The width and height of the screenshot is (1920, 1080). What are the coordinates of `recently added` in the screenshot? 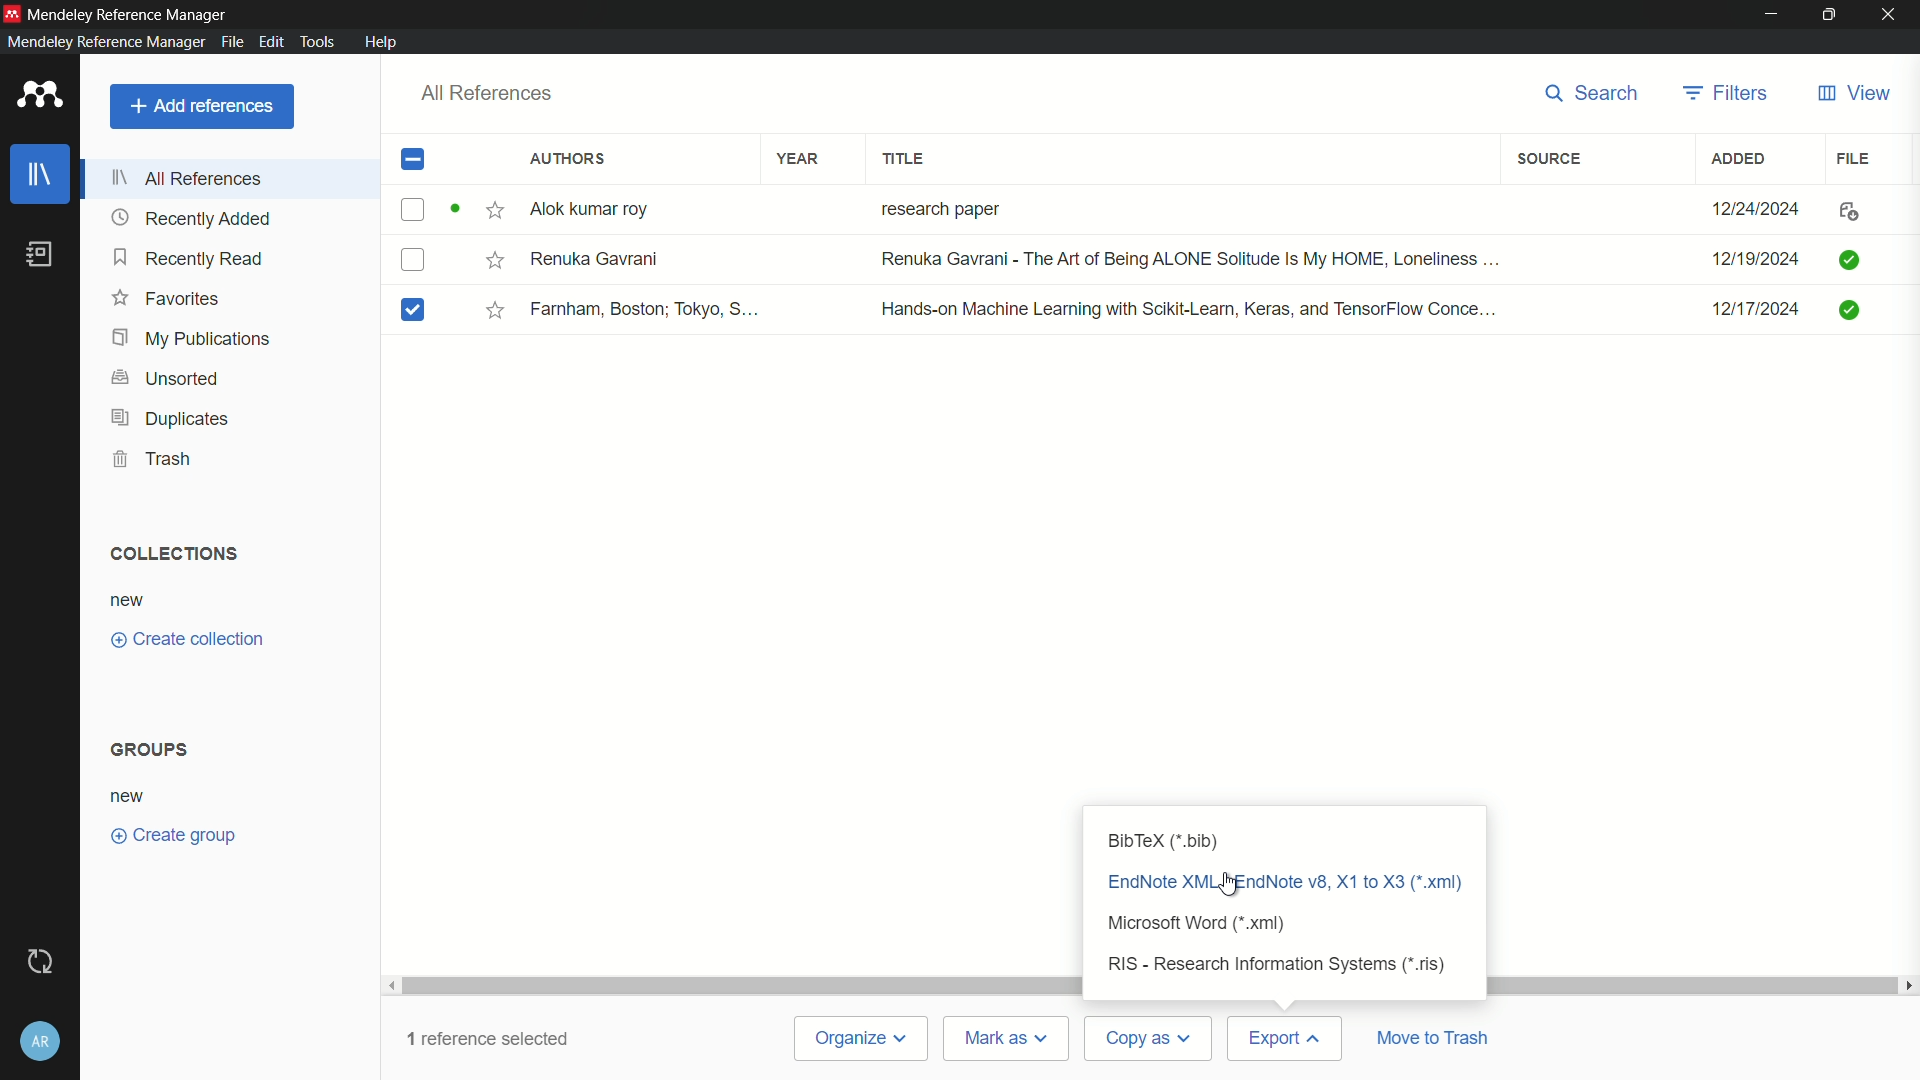 It's located at (194, 218).